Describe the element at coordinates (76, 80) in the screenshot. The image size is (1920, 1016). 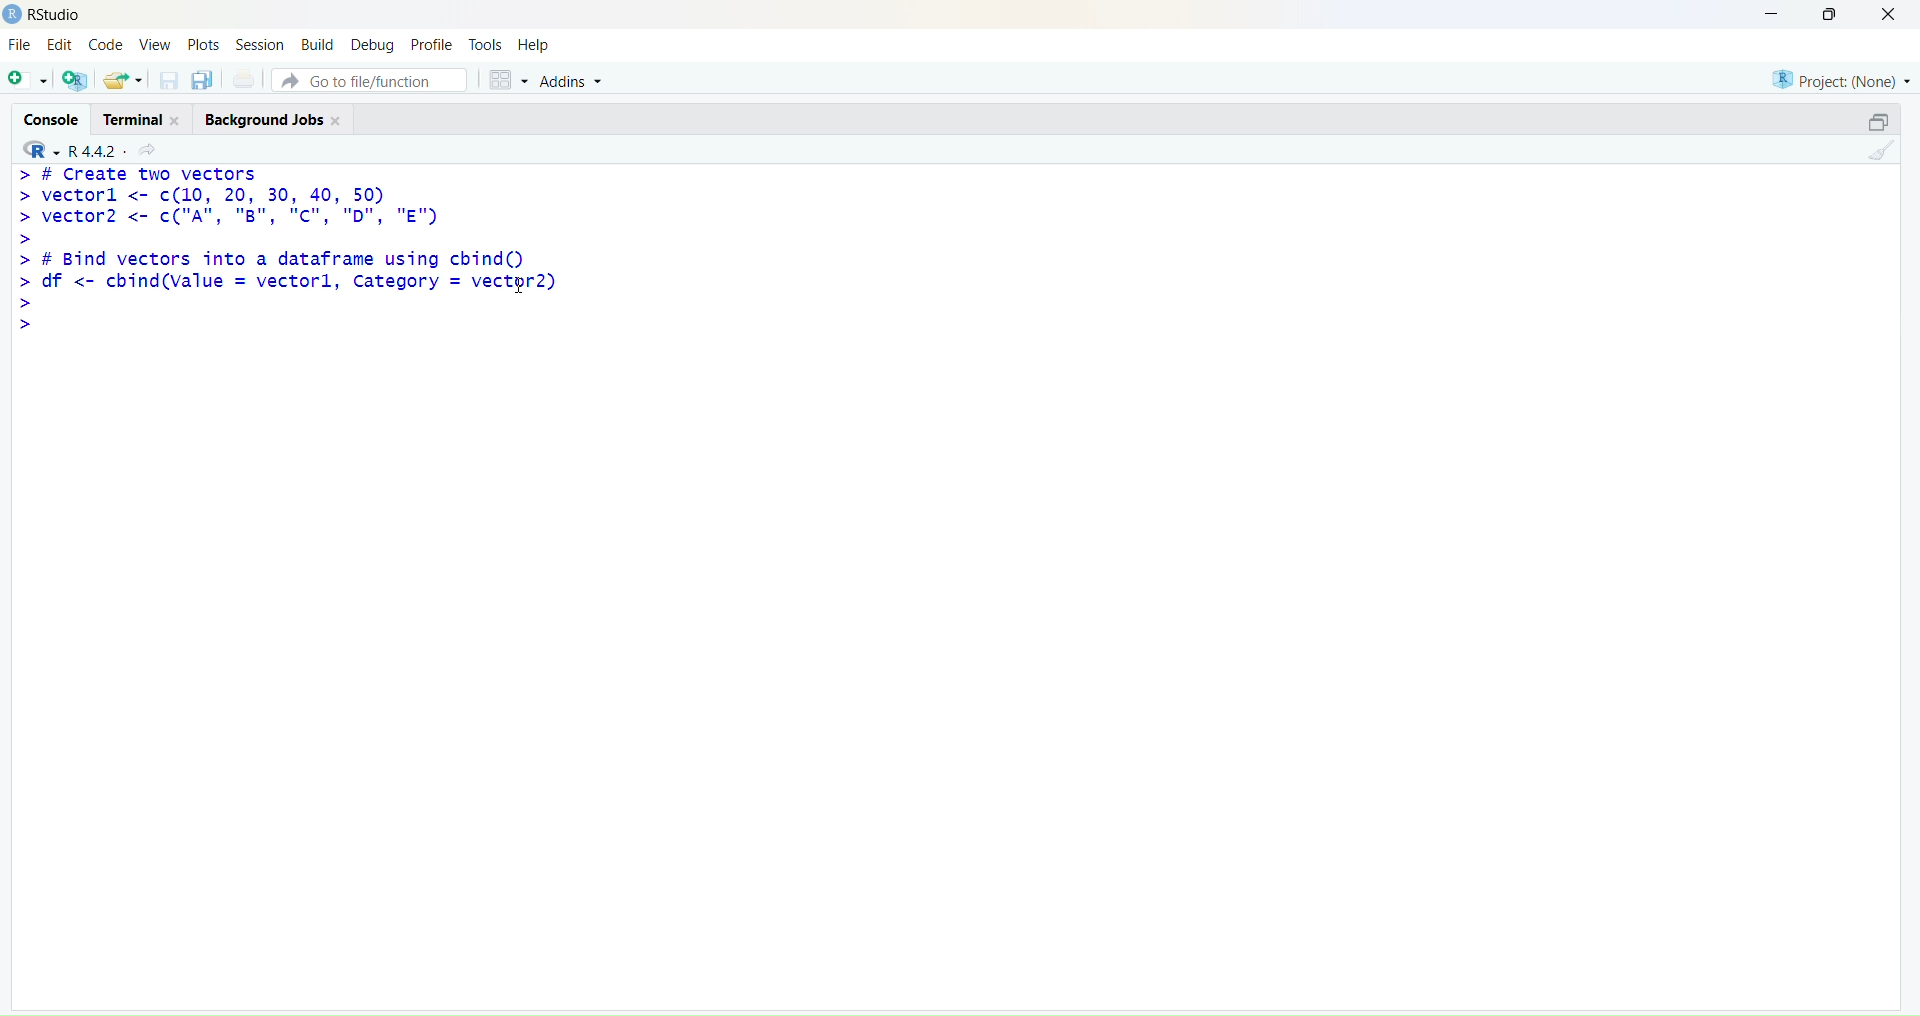
I see `Create project` at that location.